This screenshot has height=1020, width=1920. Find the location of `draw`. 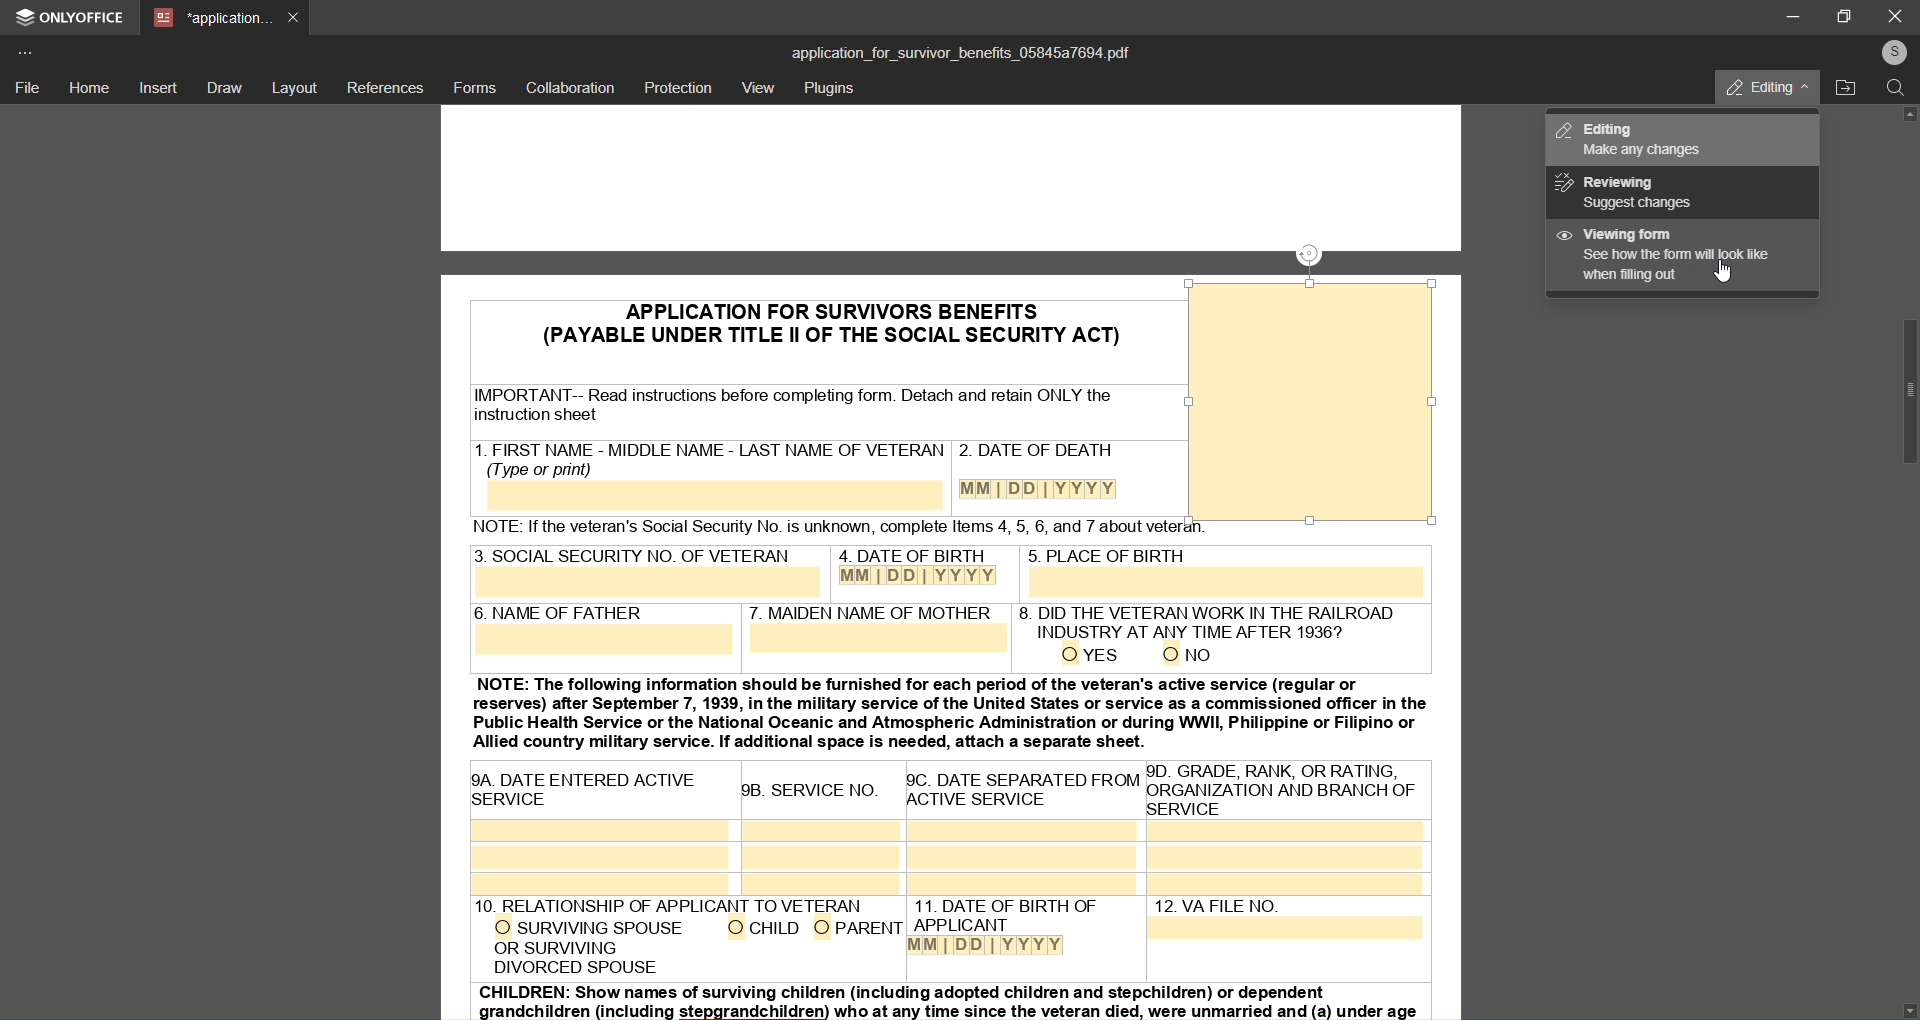

draw is located at coordinates (224, 87).